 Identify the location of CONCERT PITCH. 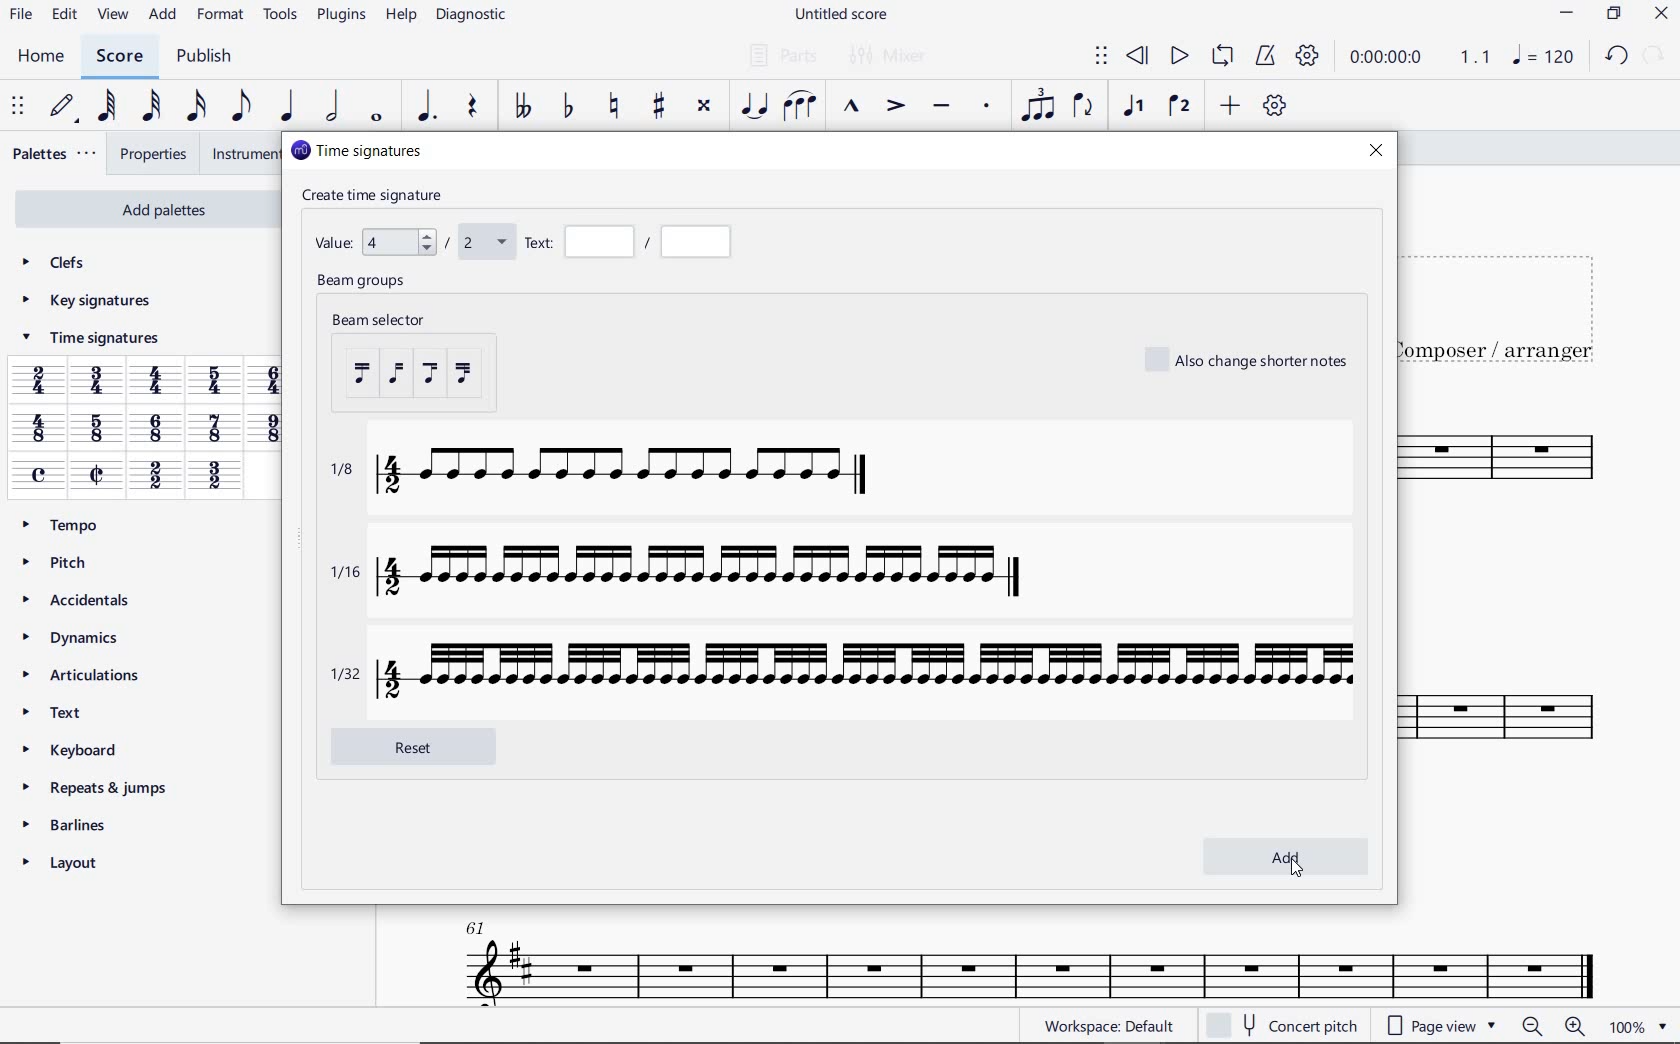
(1281, 1023).